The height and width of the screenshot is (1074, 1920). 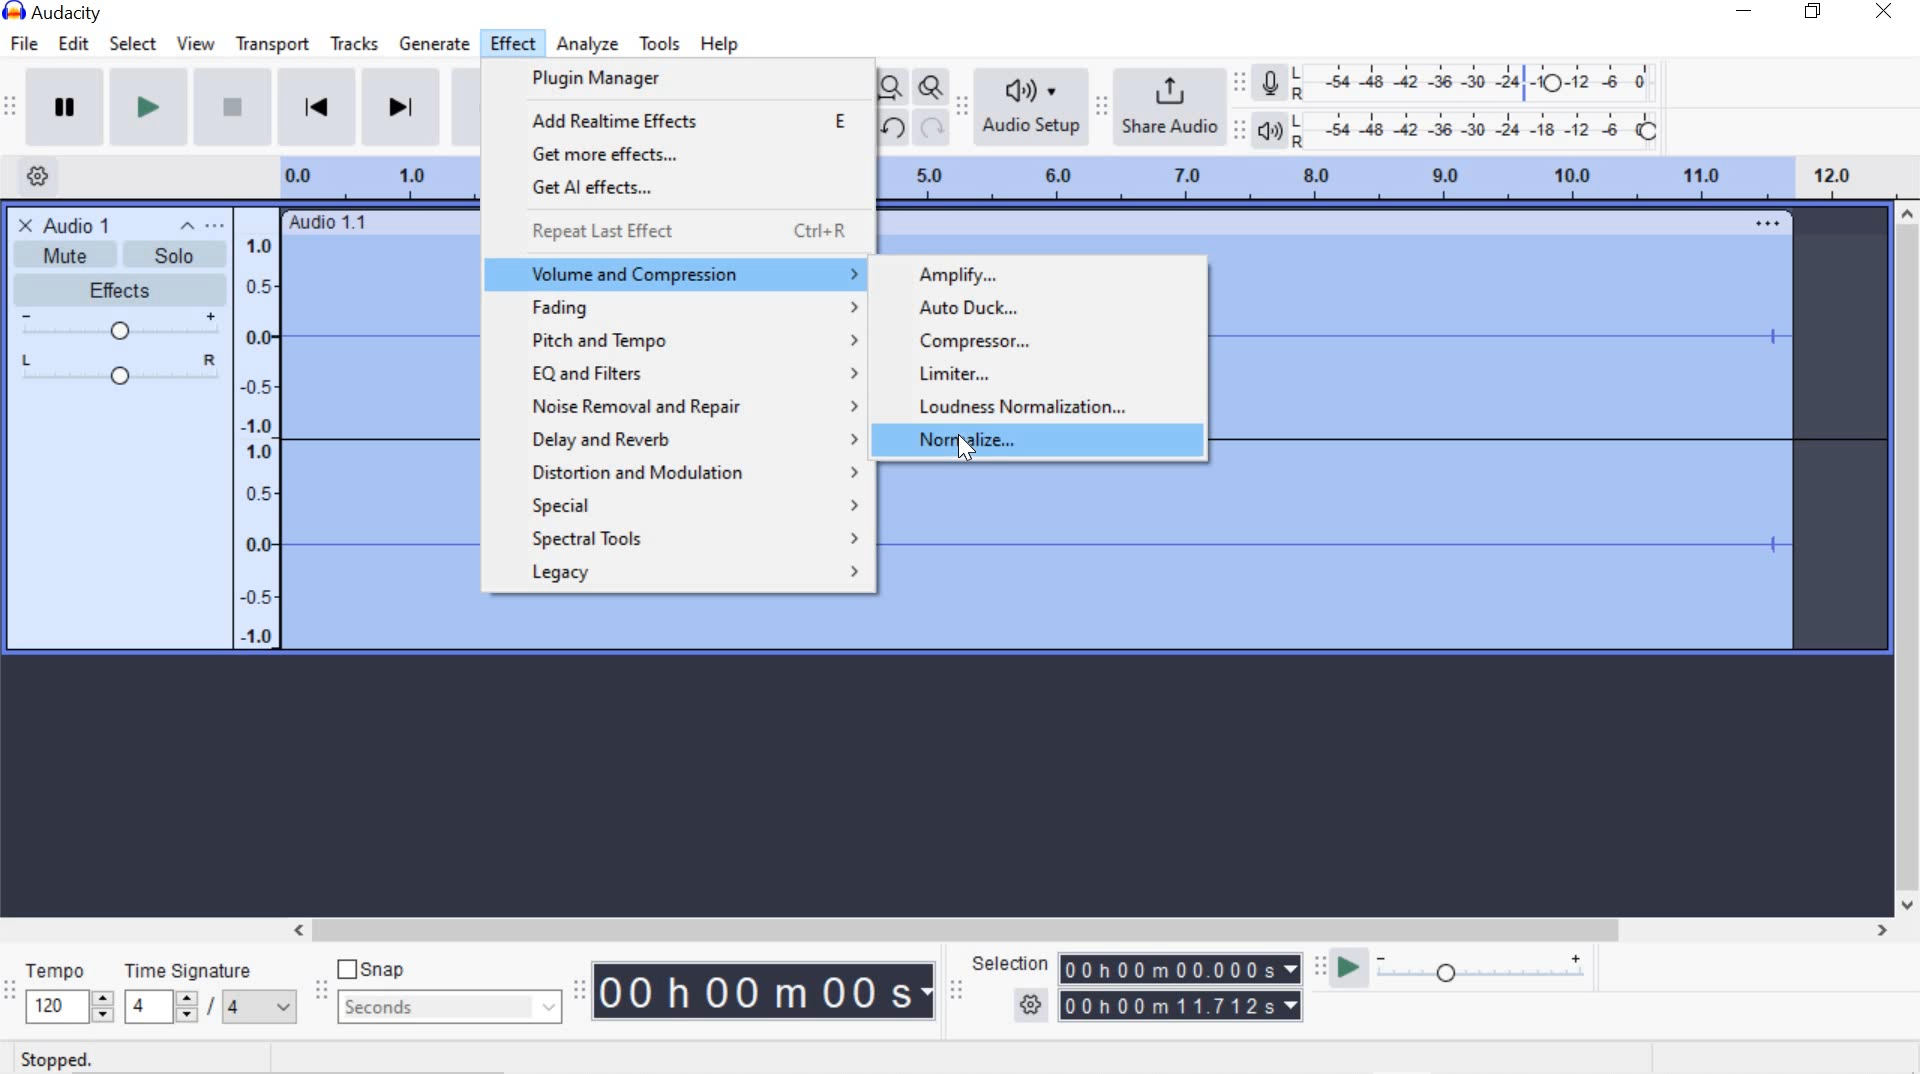 I want to click on Skip to start, so click(x=318, y=107).